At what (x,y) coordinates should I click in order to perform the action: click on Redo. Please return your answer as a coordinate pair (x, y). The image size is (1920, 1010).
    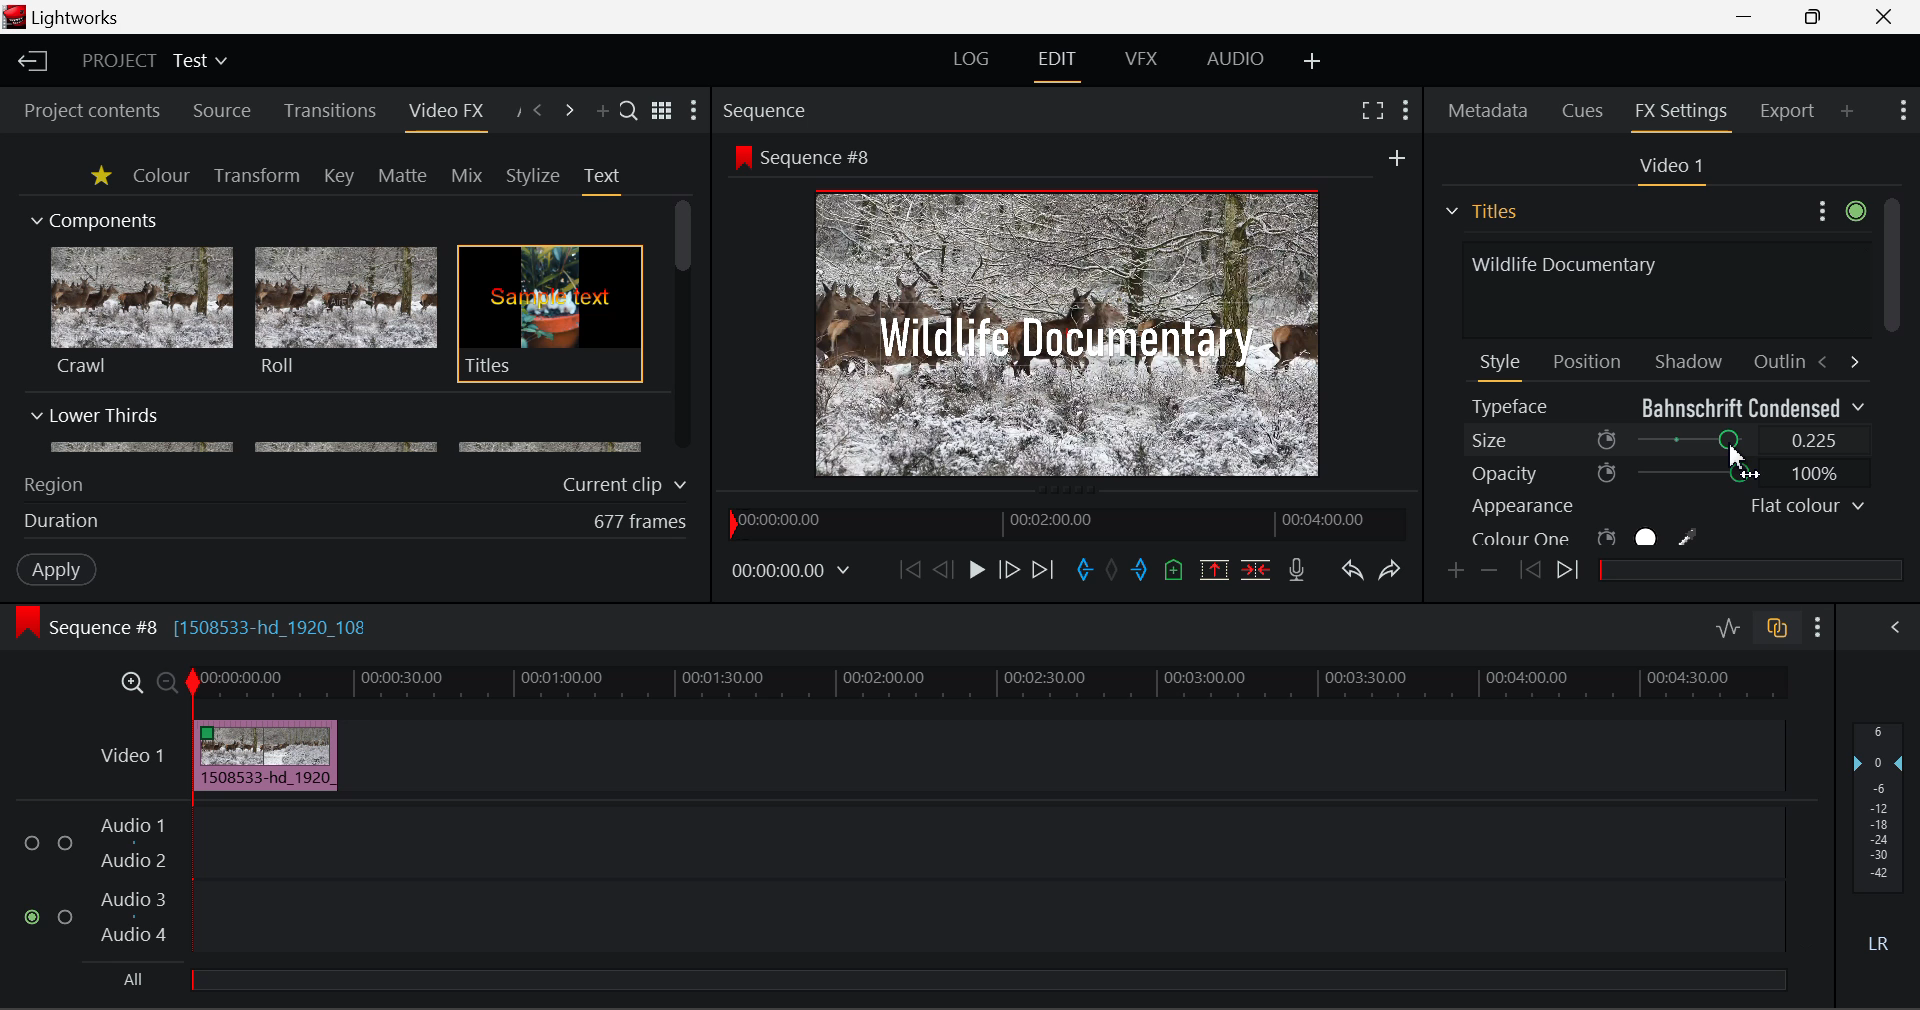
    Looking at the image, I should click on (1392, 570).